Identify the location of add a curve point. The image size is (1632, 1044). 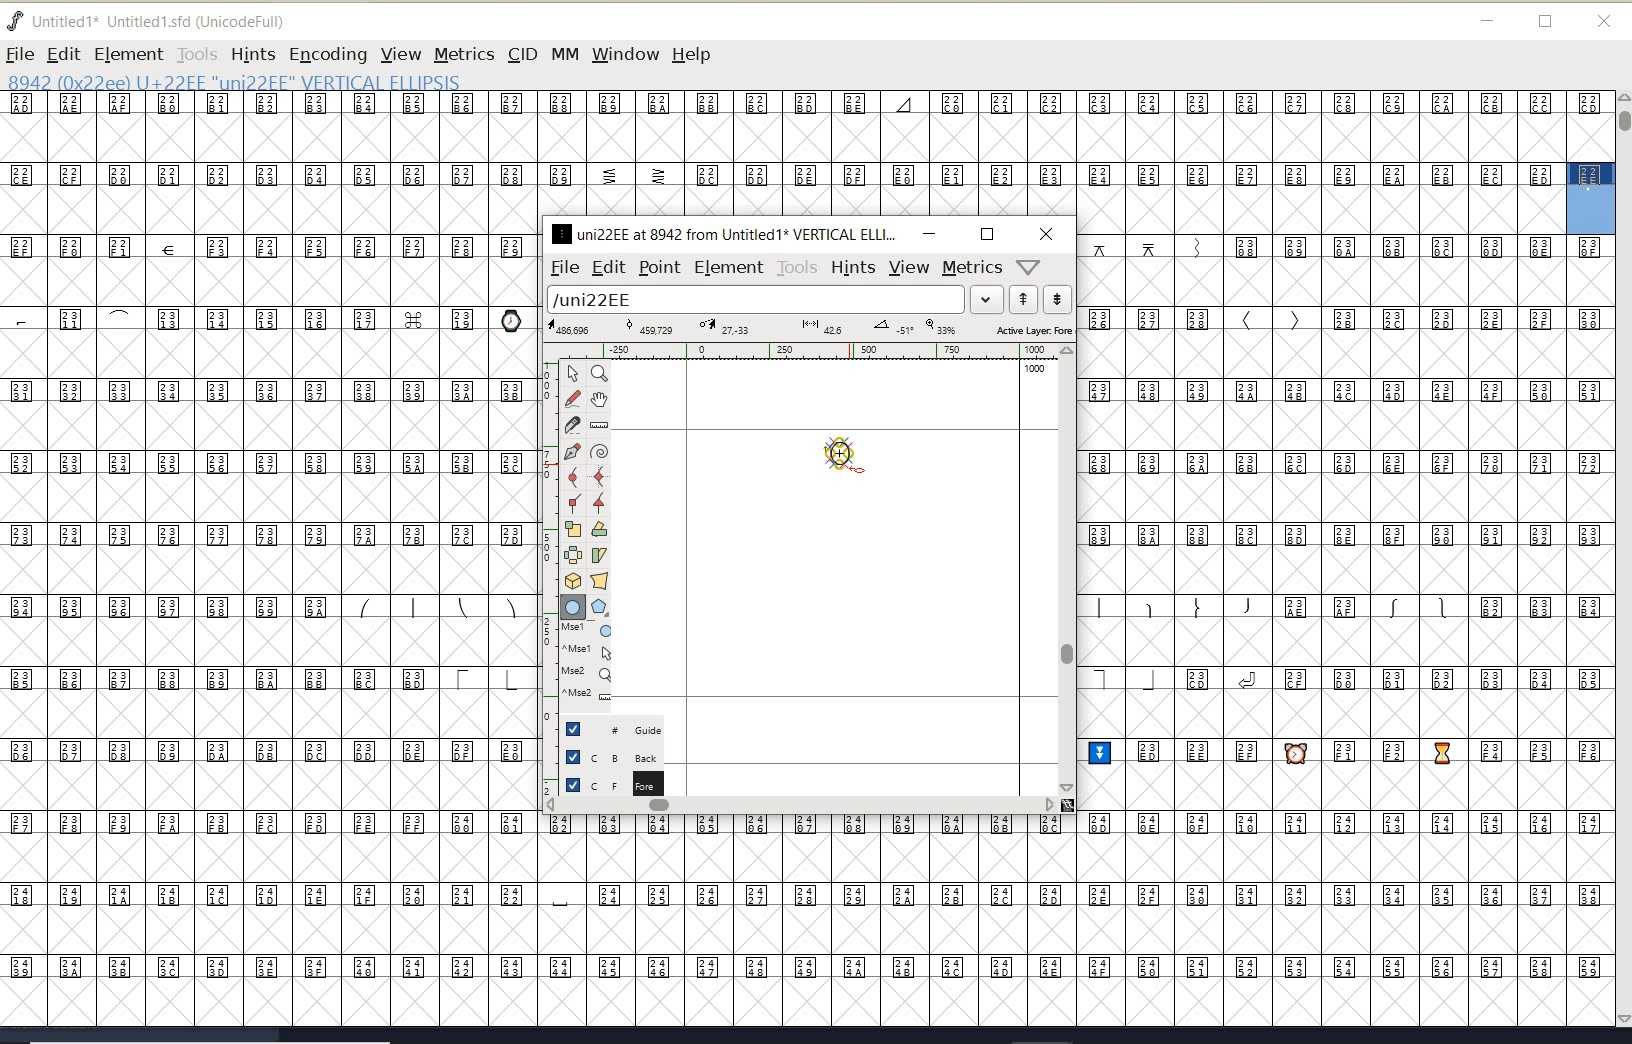
(577, 477).